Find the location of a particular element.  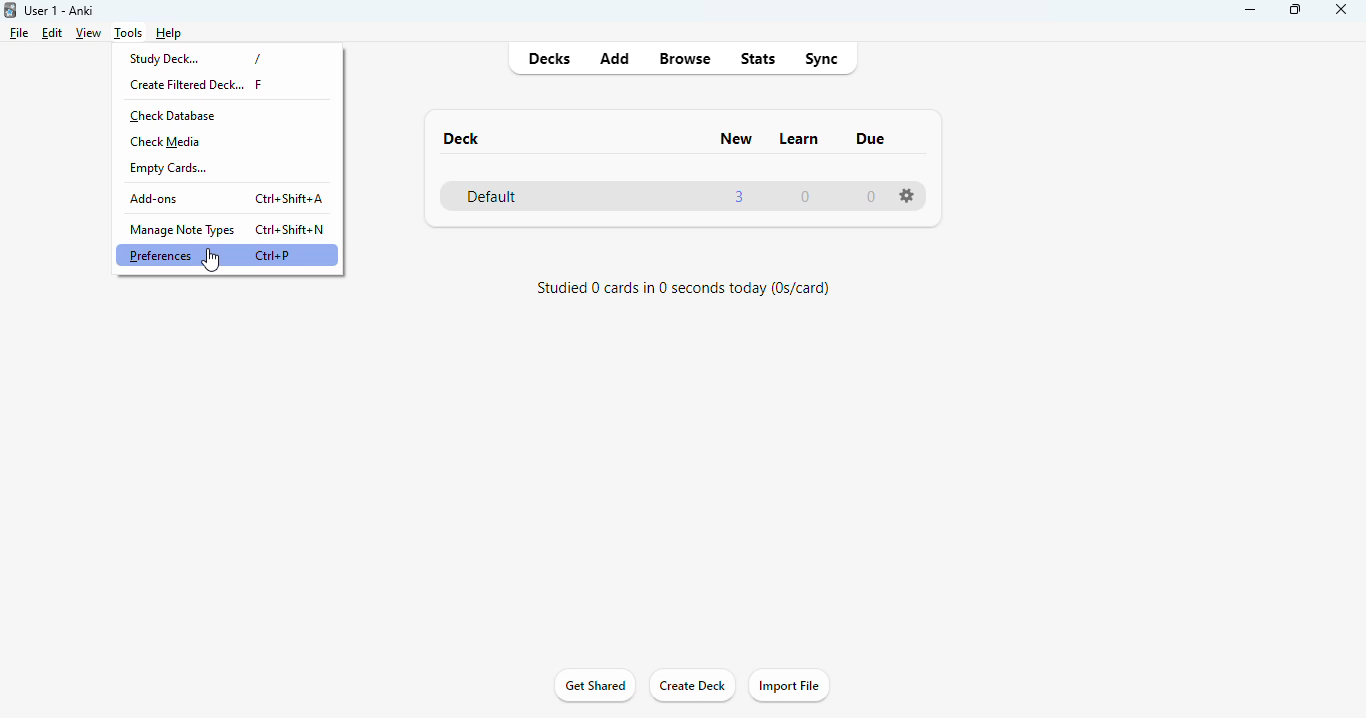

add is located at coordinates (616, 58).